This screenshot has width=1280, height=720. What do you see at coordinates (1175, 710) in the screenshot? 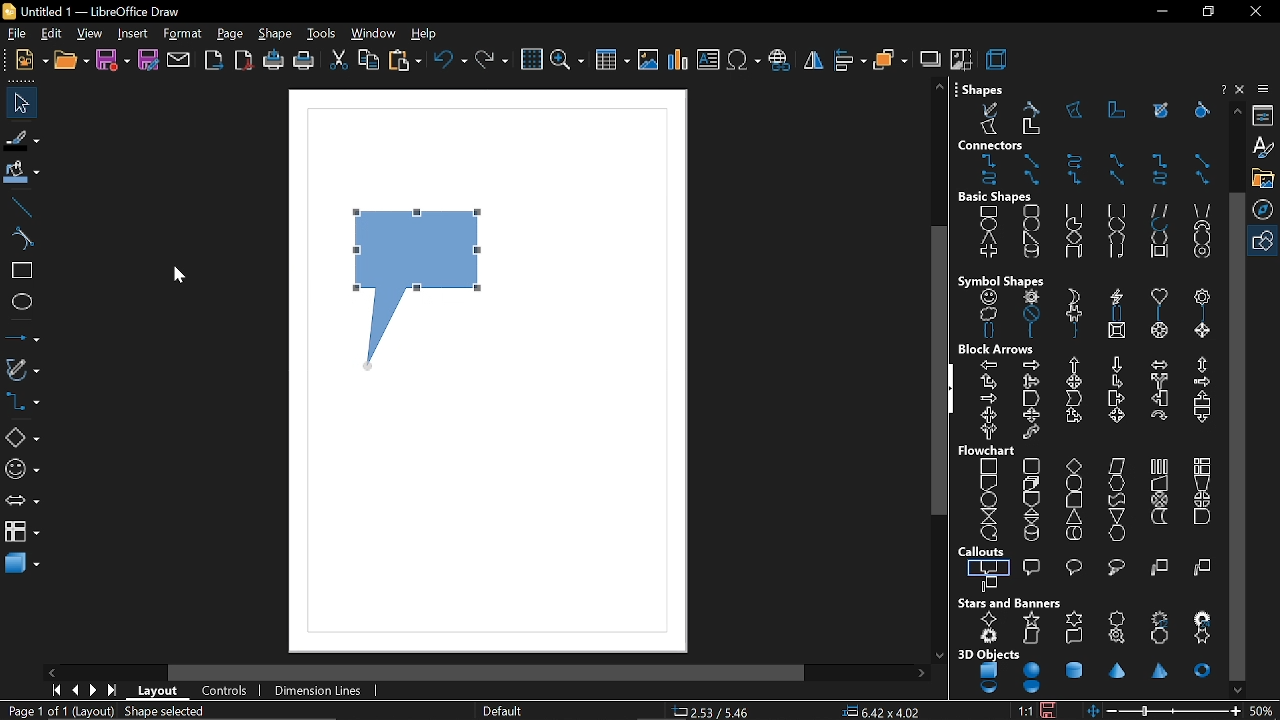
I see `change zoom` at bounding box center [1175, 710].